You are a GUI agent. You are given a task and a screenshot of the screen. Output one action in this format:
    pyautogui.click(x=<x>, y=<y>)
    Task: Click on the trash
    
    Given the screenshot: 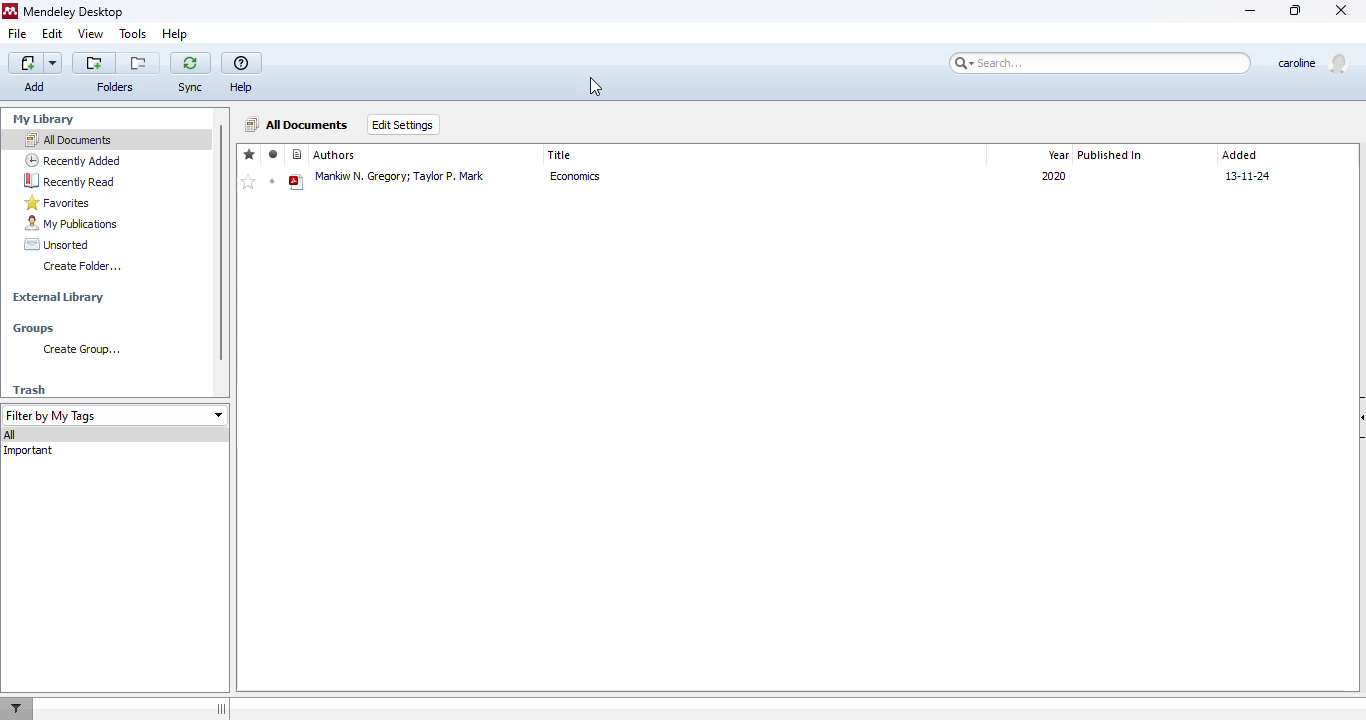 What is the action you would take?
    pyautogui.click(x=29, y=390)
    